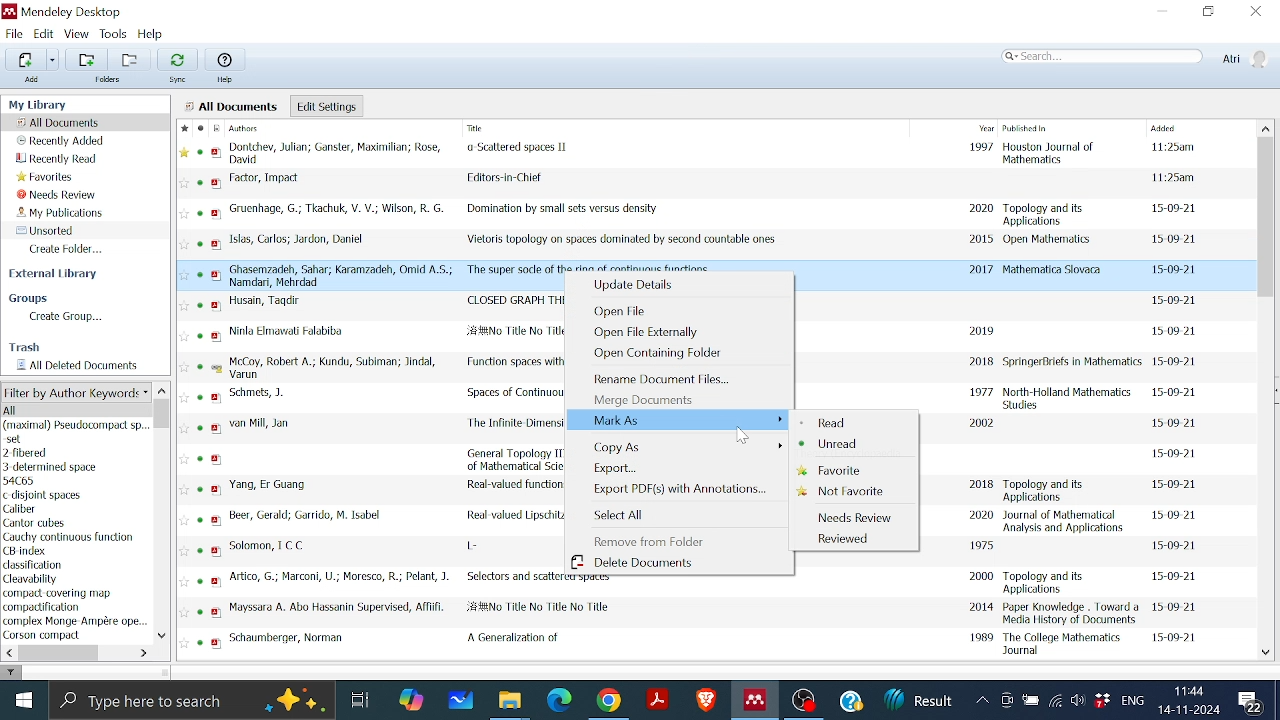 The width and height of the screenshot is (1280, 720). I want to click on News updates, so click(922, 699).